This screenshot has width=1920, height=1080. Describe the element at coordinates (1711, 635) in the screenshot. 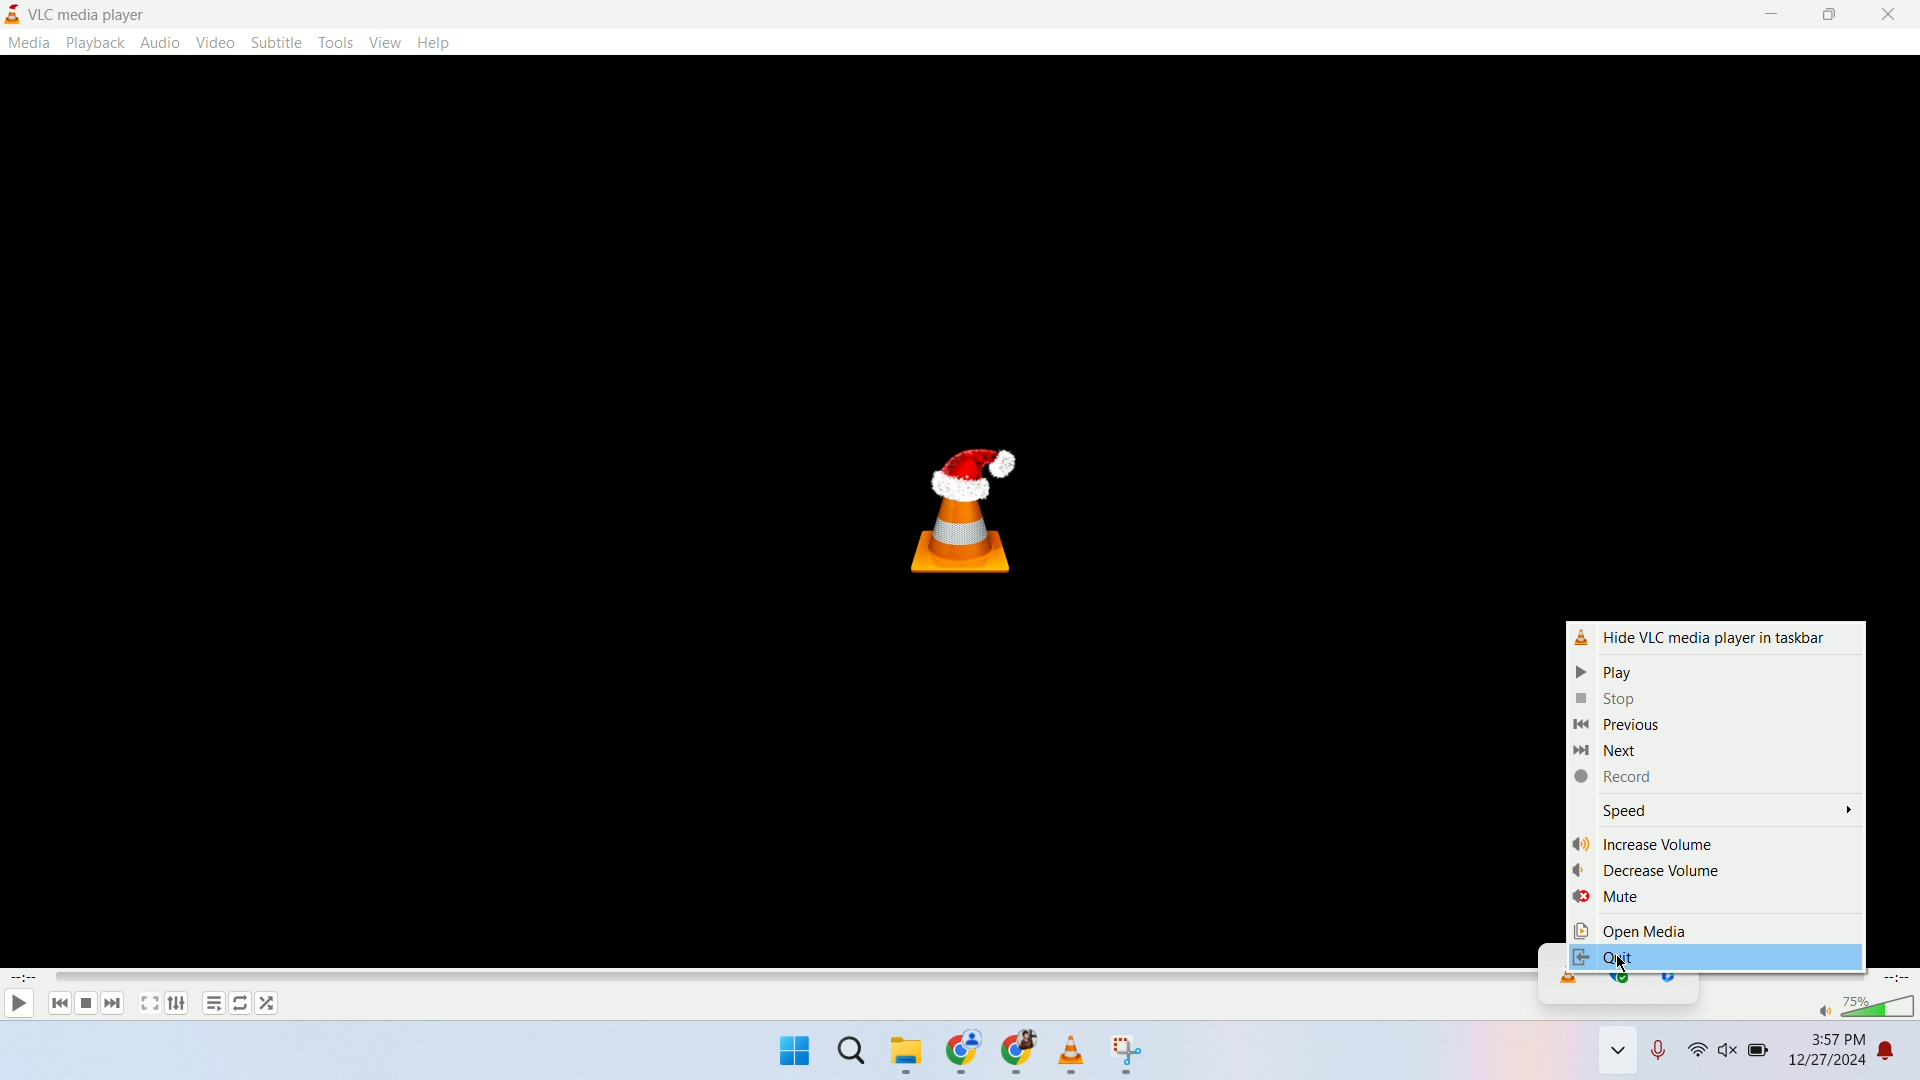

I see `hide vlc in taskbar` at that location.